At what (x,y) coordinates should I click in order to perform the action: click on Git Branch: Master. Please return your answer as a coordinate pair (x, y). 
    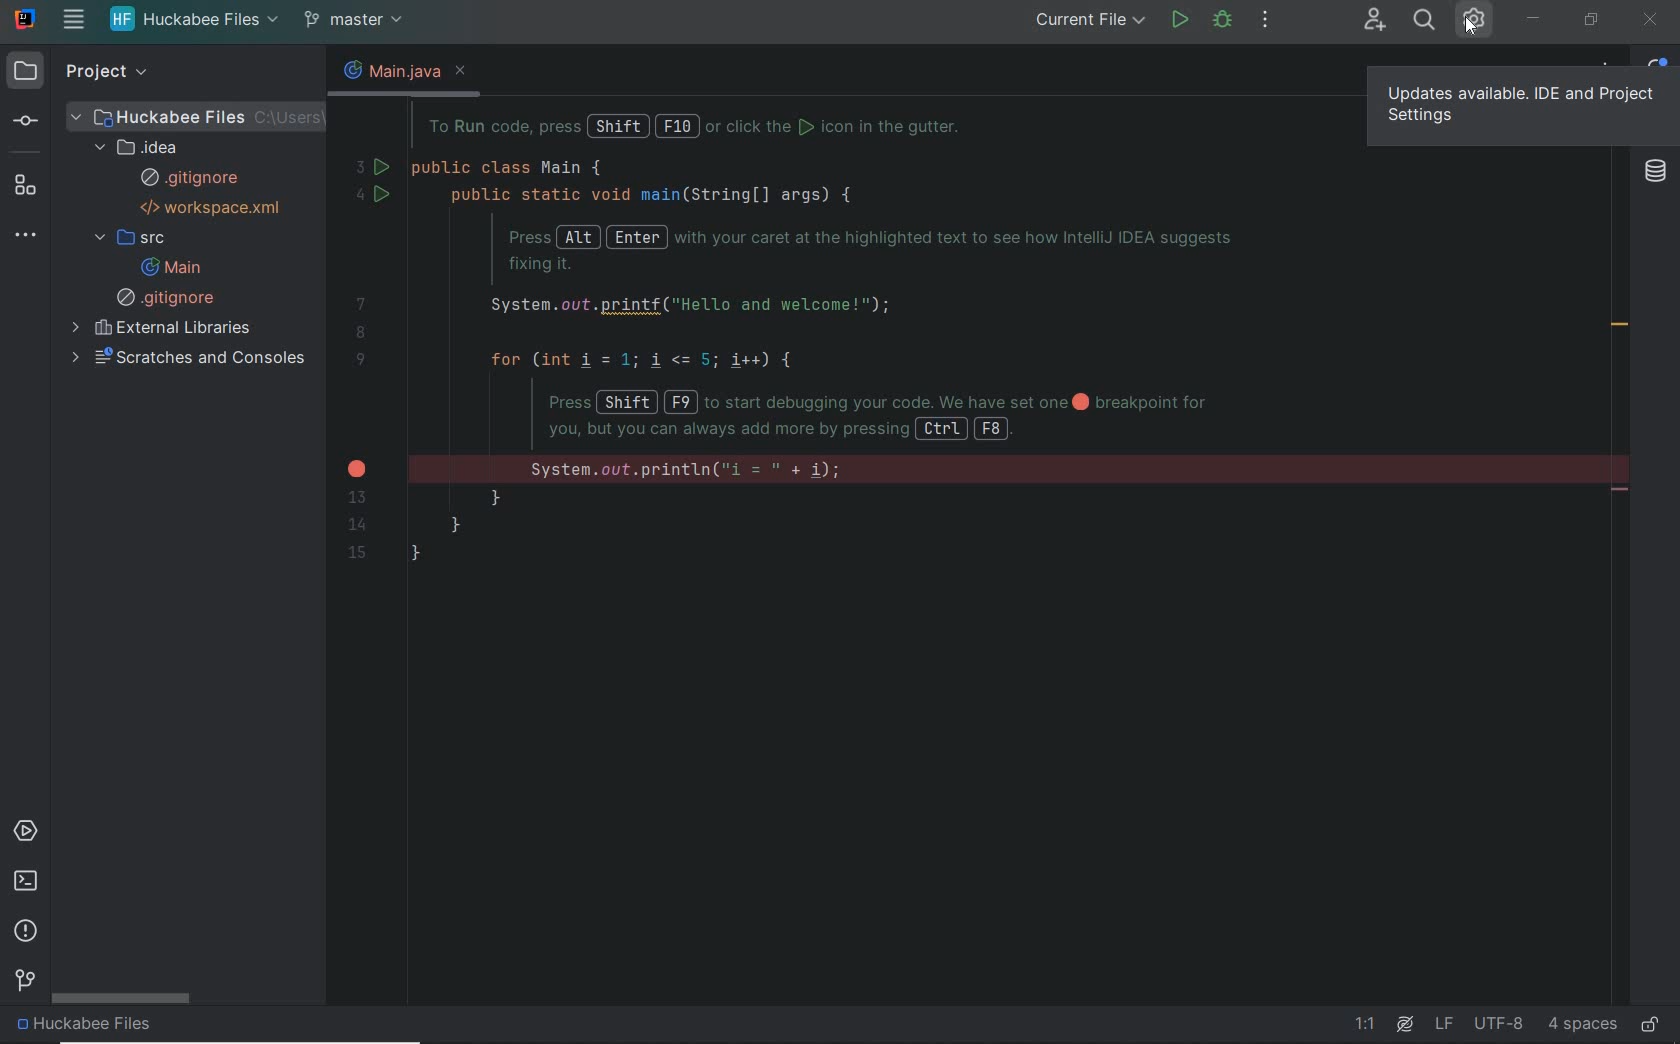
    Looking at the image, I should click on (358, 20).